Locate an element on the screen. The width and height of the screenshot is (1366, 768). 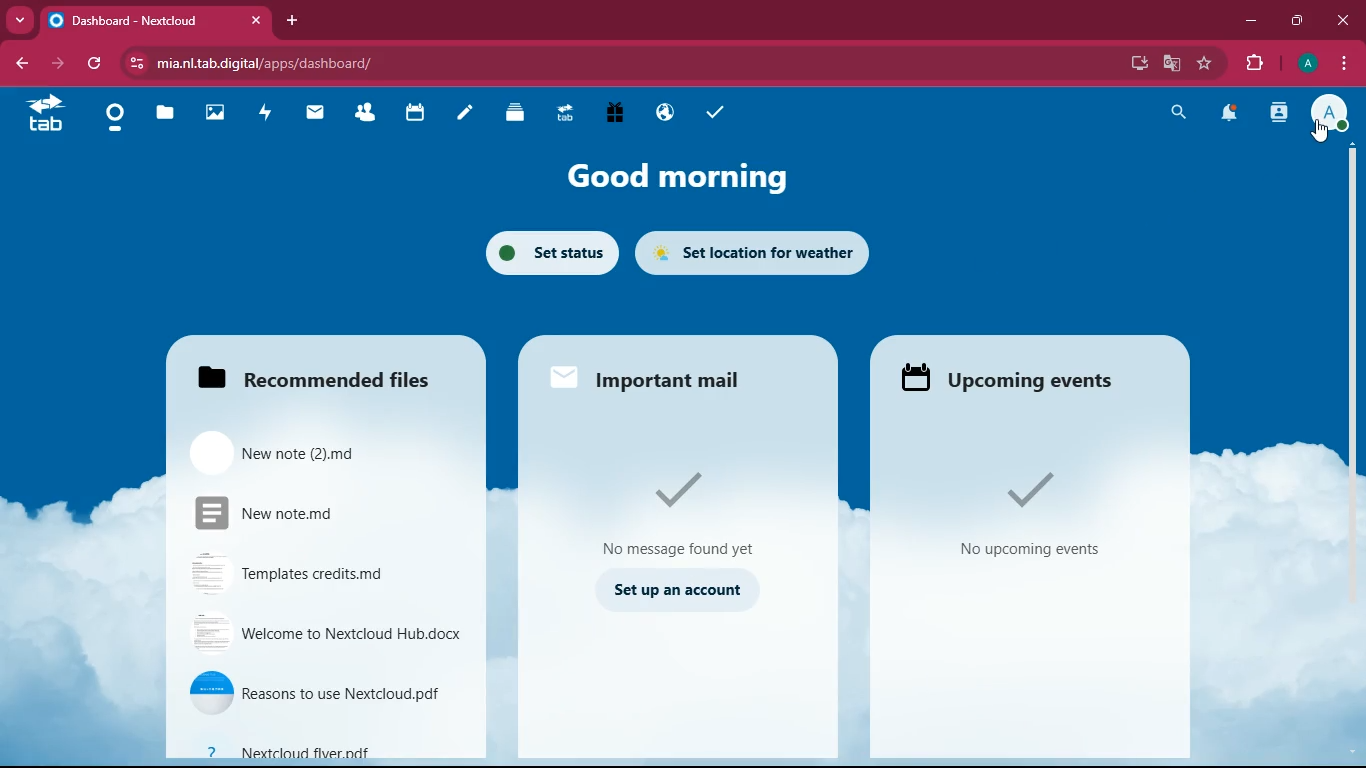
search is located at coordinates (1176, 115).